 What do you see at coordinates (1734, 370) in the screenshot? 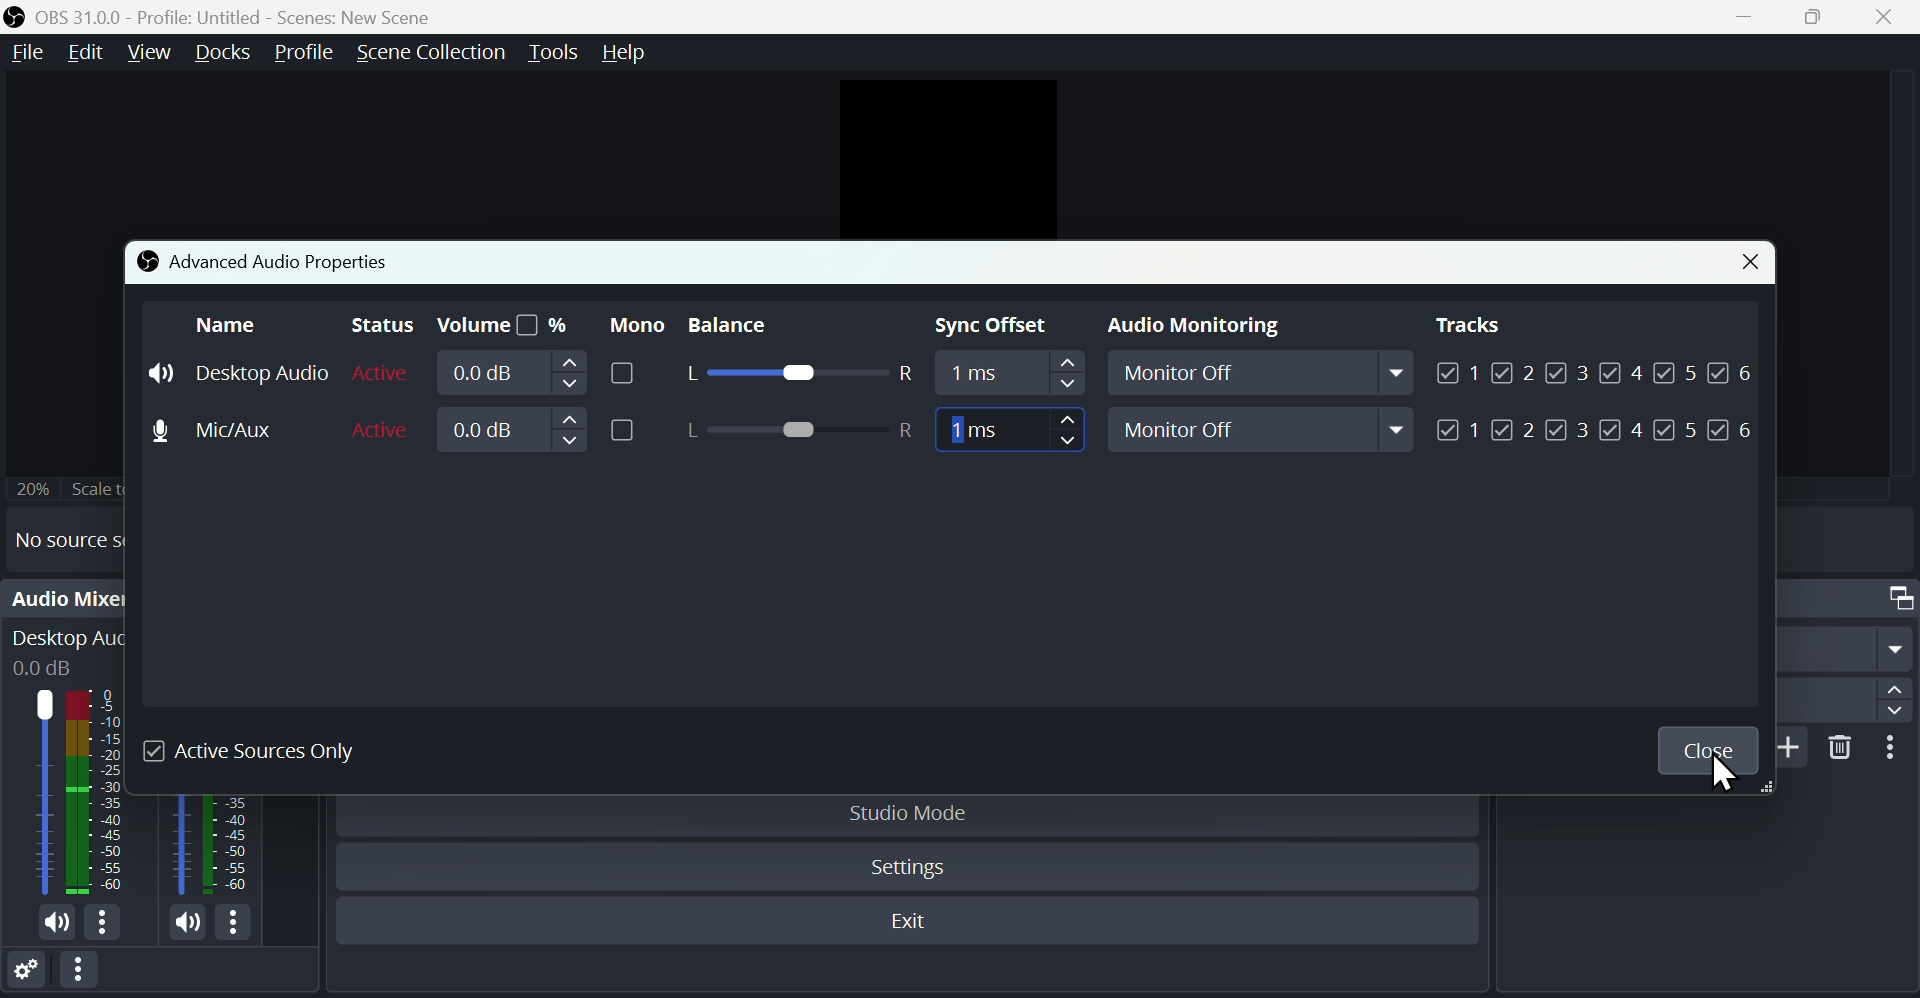
I see `(un)check Track 6` at bounding box center [1734, 370].